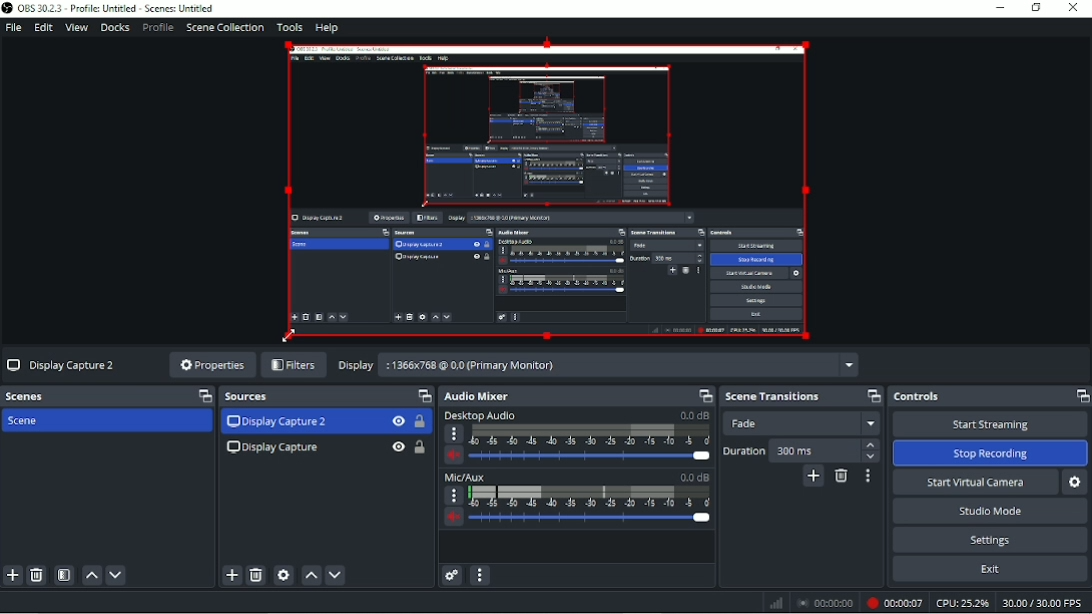 The image size is (1092, 614). What do you see at coordinates (813, 476) in the screenshot?
I see `Add cofigurable transition` at bounding box center [813, 476].